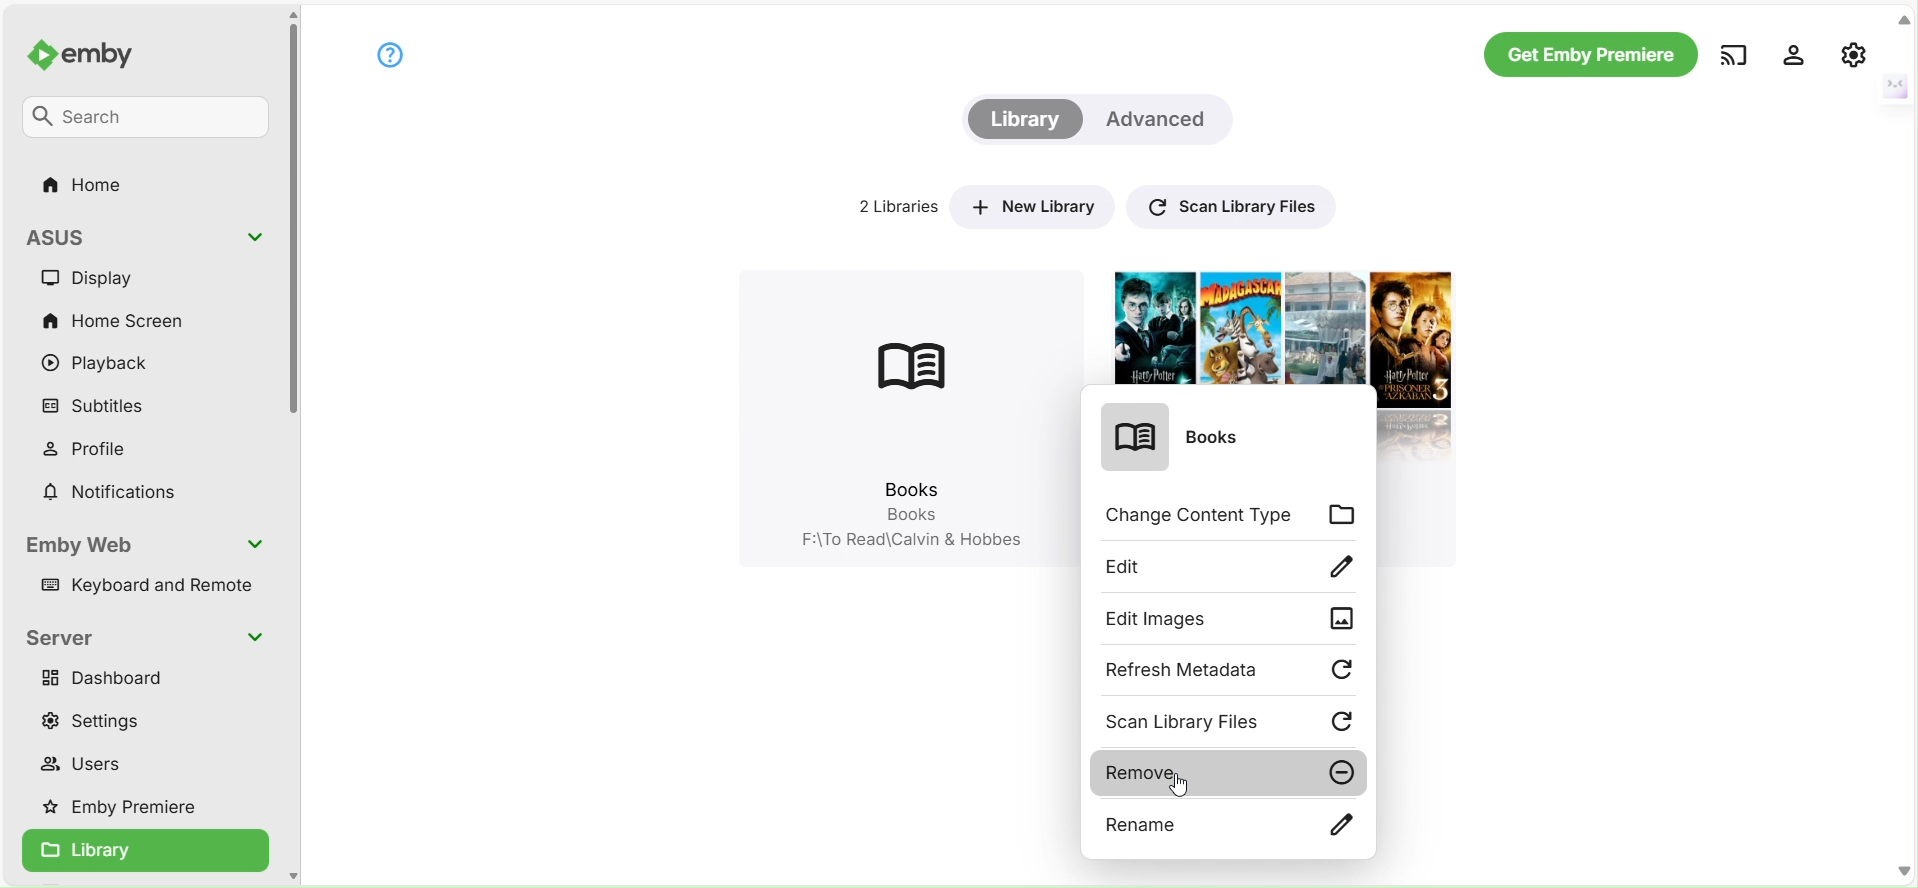 This screenshot has height=888, width=1918. What do you see at coordinates (1794, 53) in the screenshot?
I see `Settings ` at bounding box center [1794, 53].